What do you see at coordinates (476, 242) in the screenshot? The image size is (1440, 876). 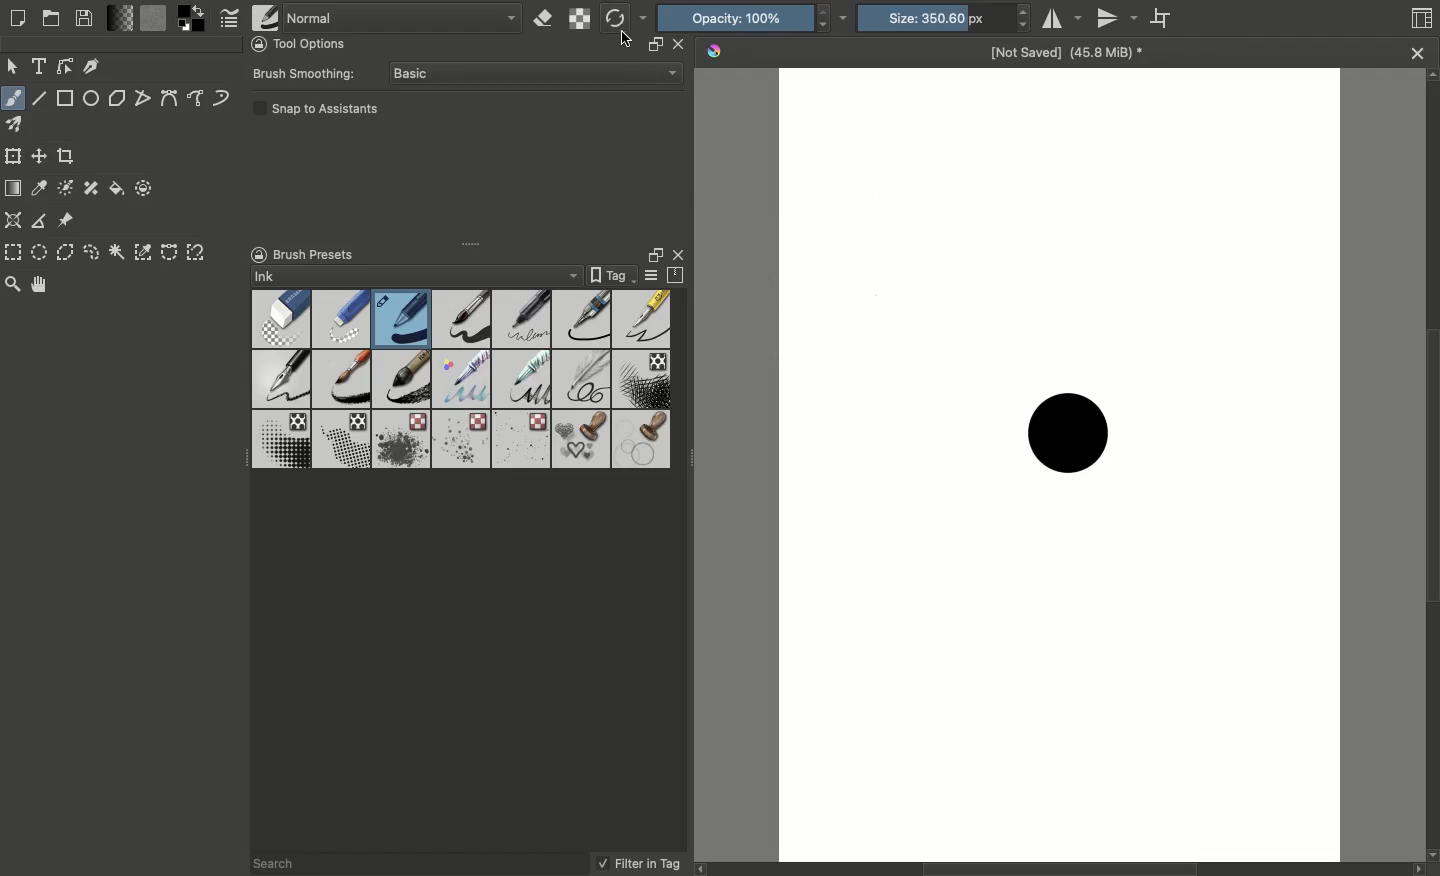 I see `Drag` at bounding box center [476, 242].